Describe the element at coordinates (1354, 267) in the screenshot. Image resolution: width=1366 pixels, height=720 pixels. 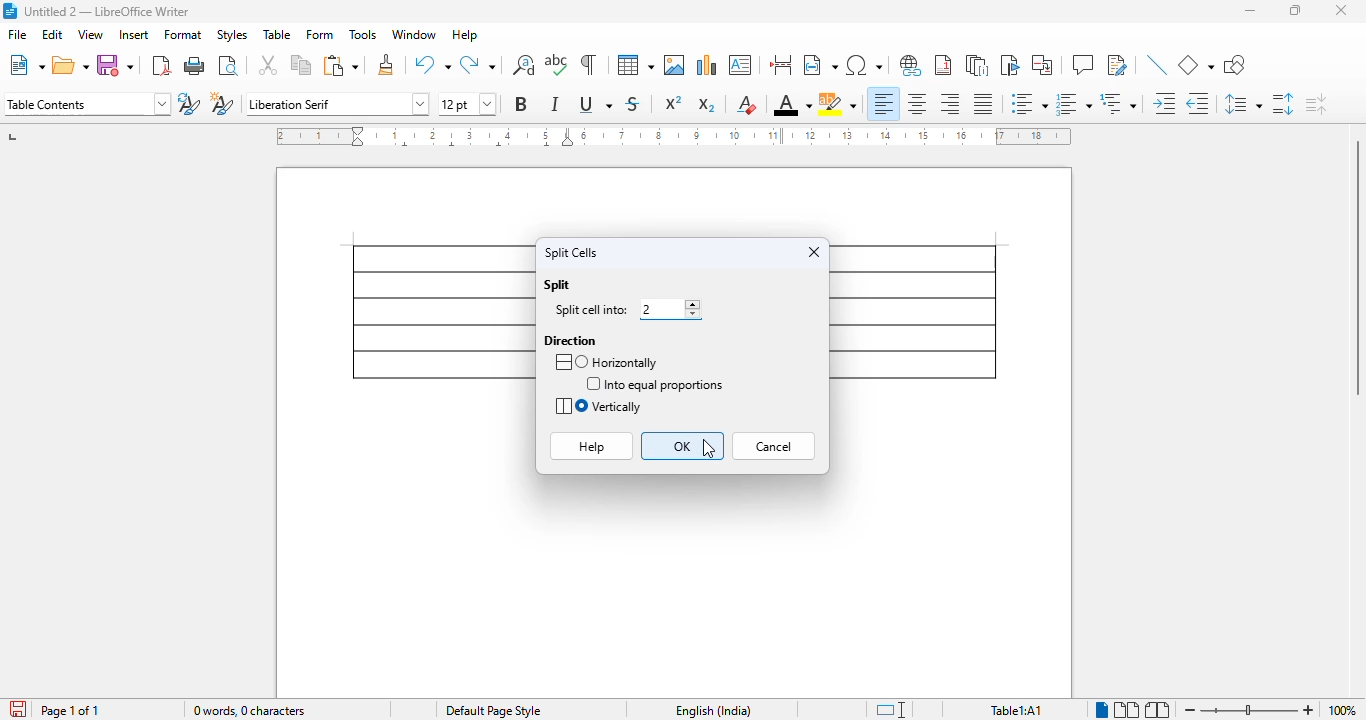
I see `vertical scroll bar` at that location.